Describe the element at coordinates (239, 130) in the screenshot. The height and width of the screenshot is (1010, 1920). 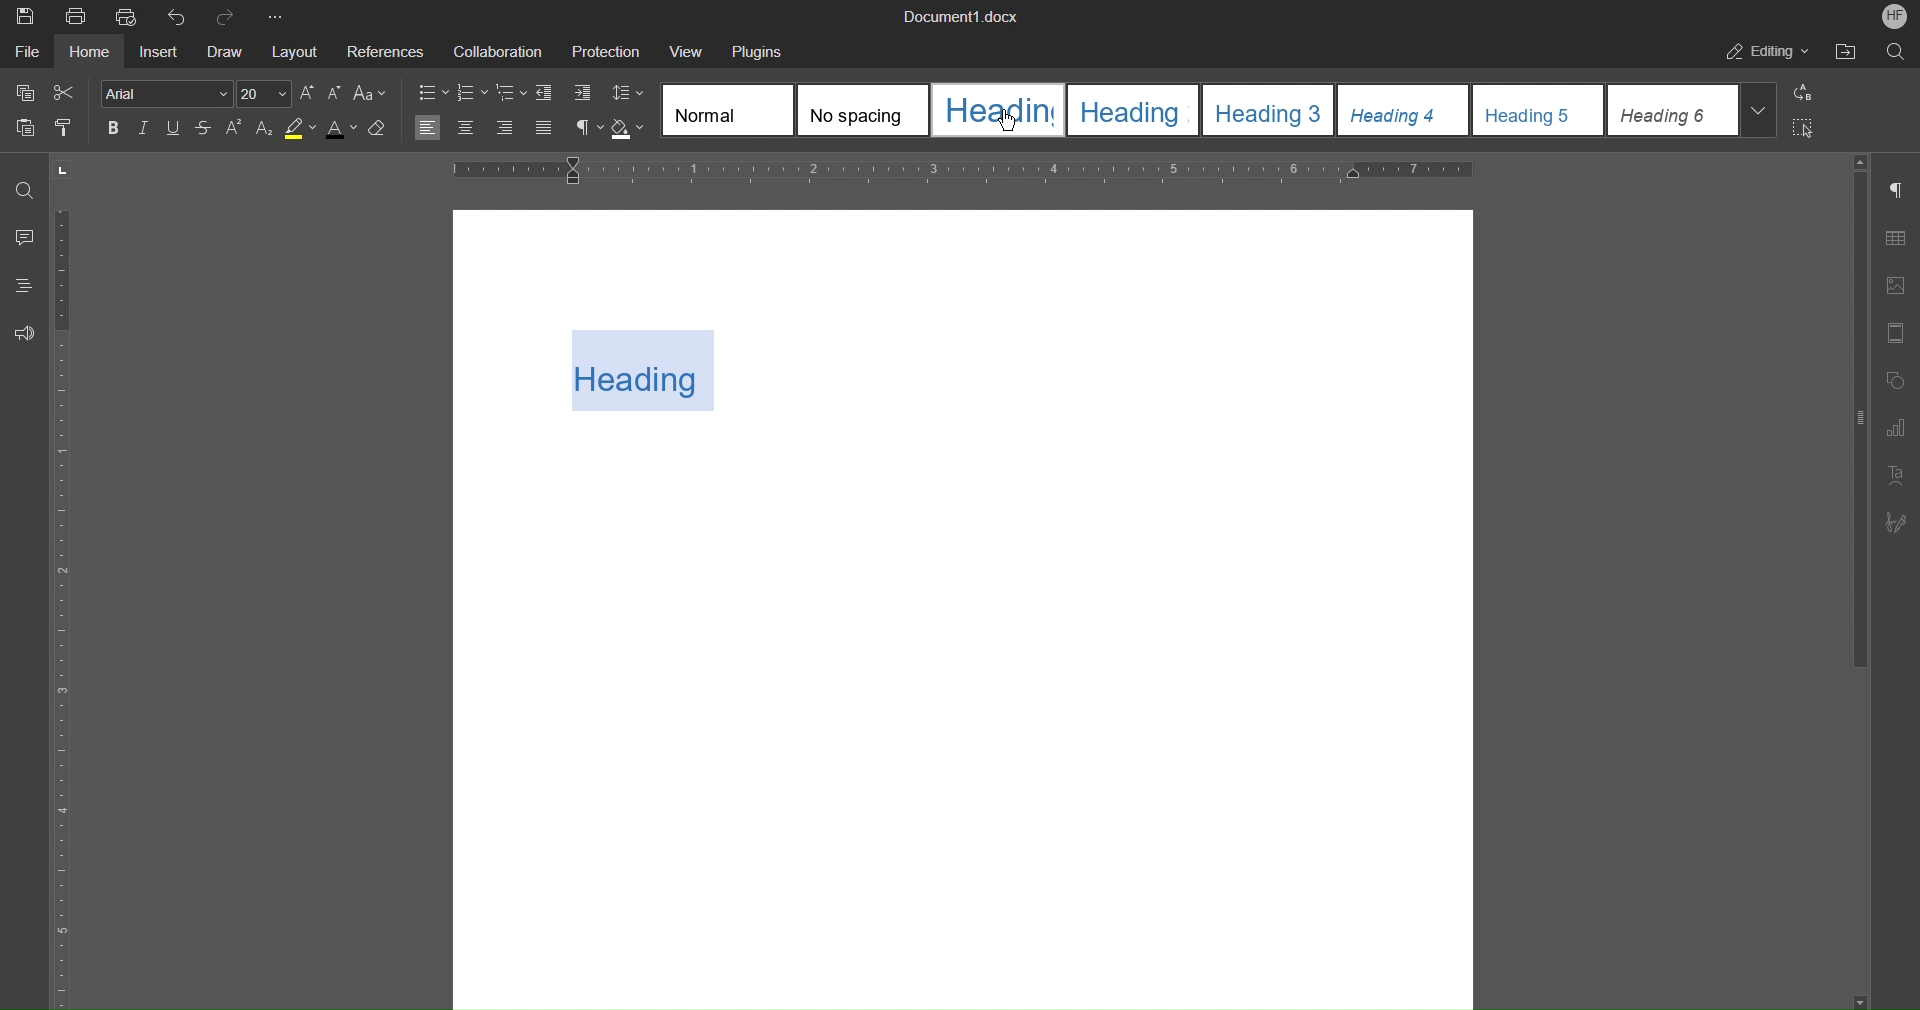
I see `Superscript` at that location.